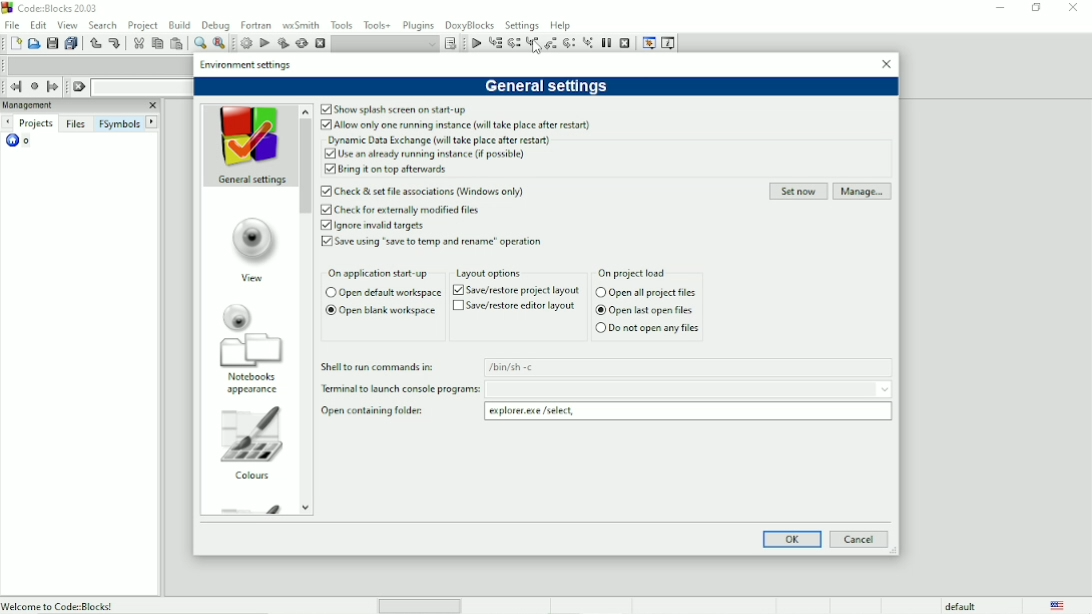 This screenshot has height=614, width=1092. I want to click on OK, so click(792, 539).